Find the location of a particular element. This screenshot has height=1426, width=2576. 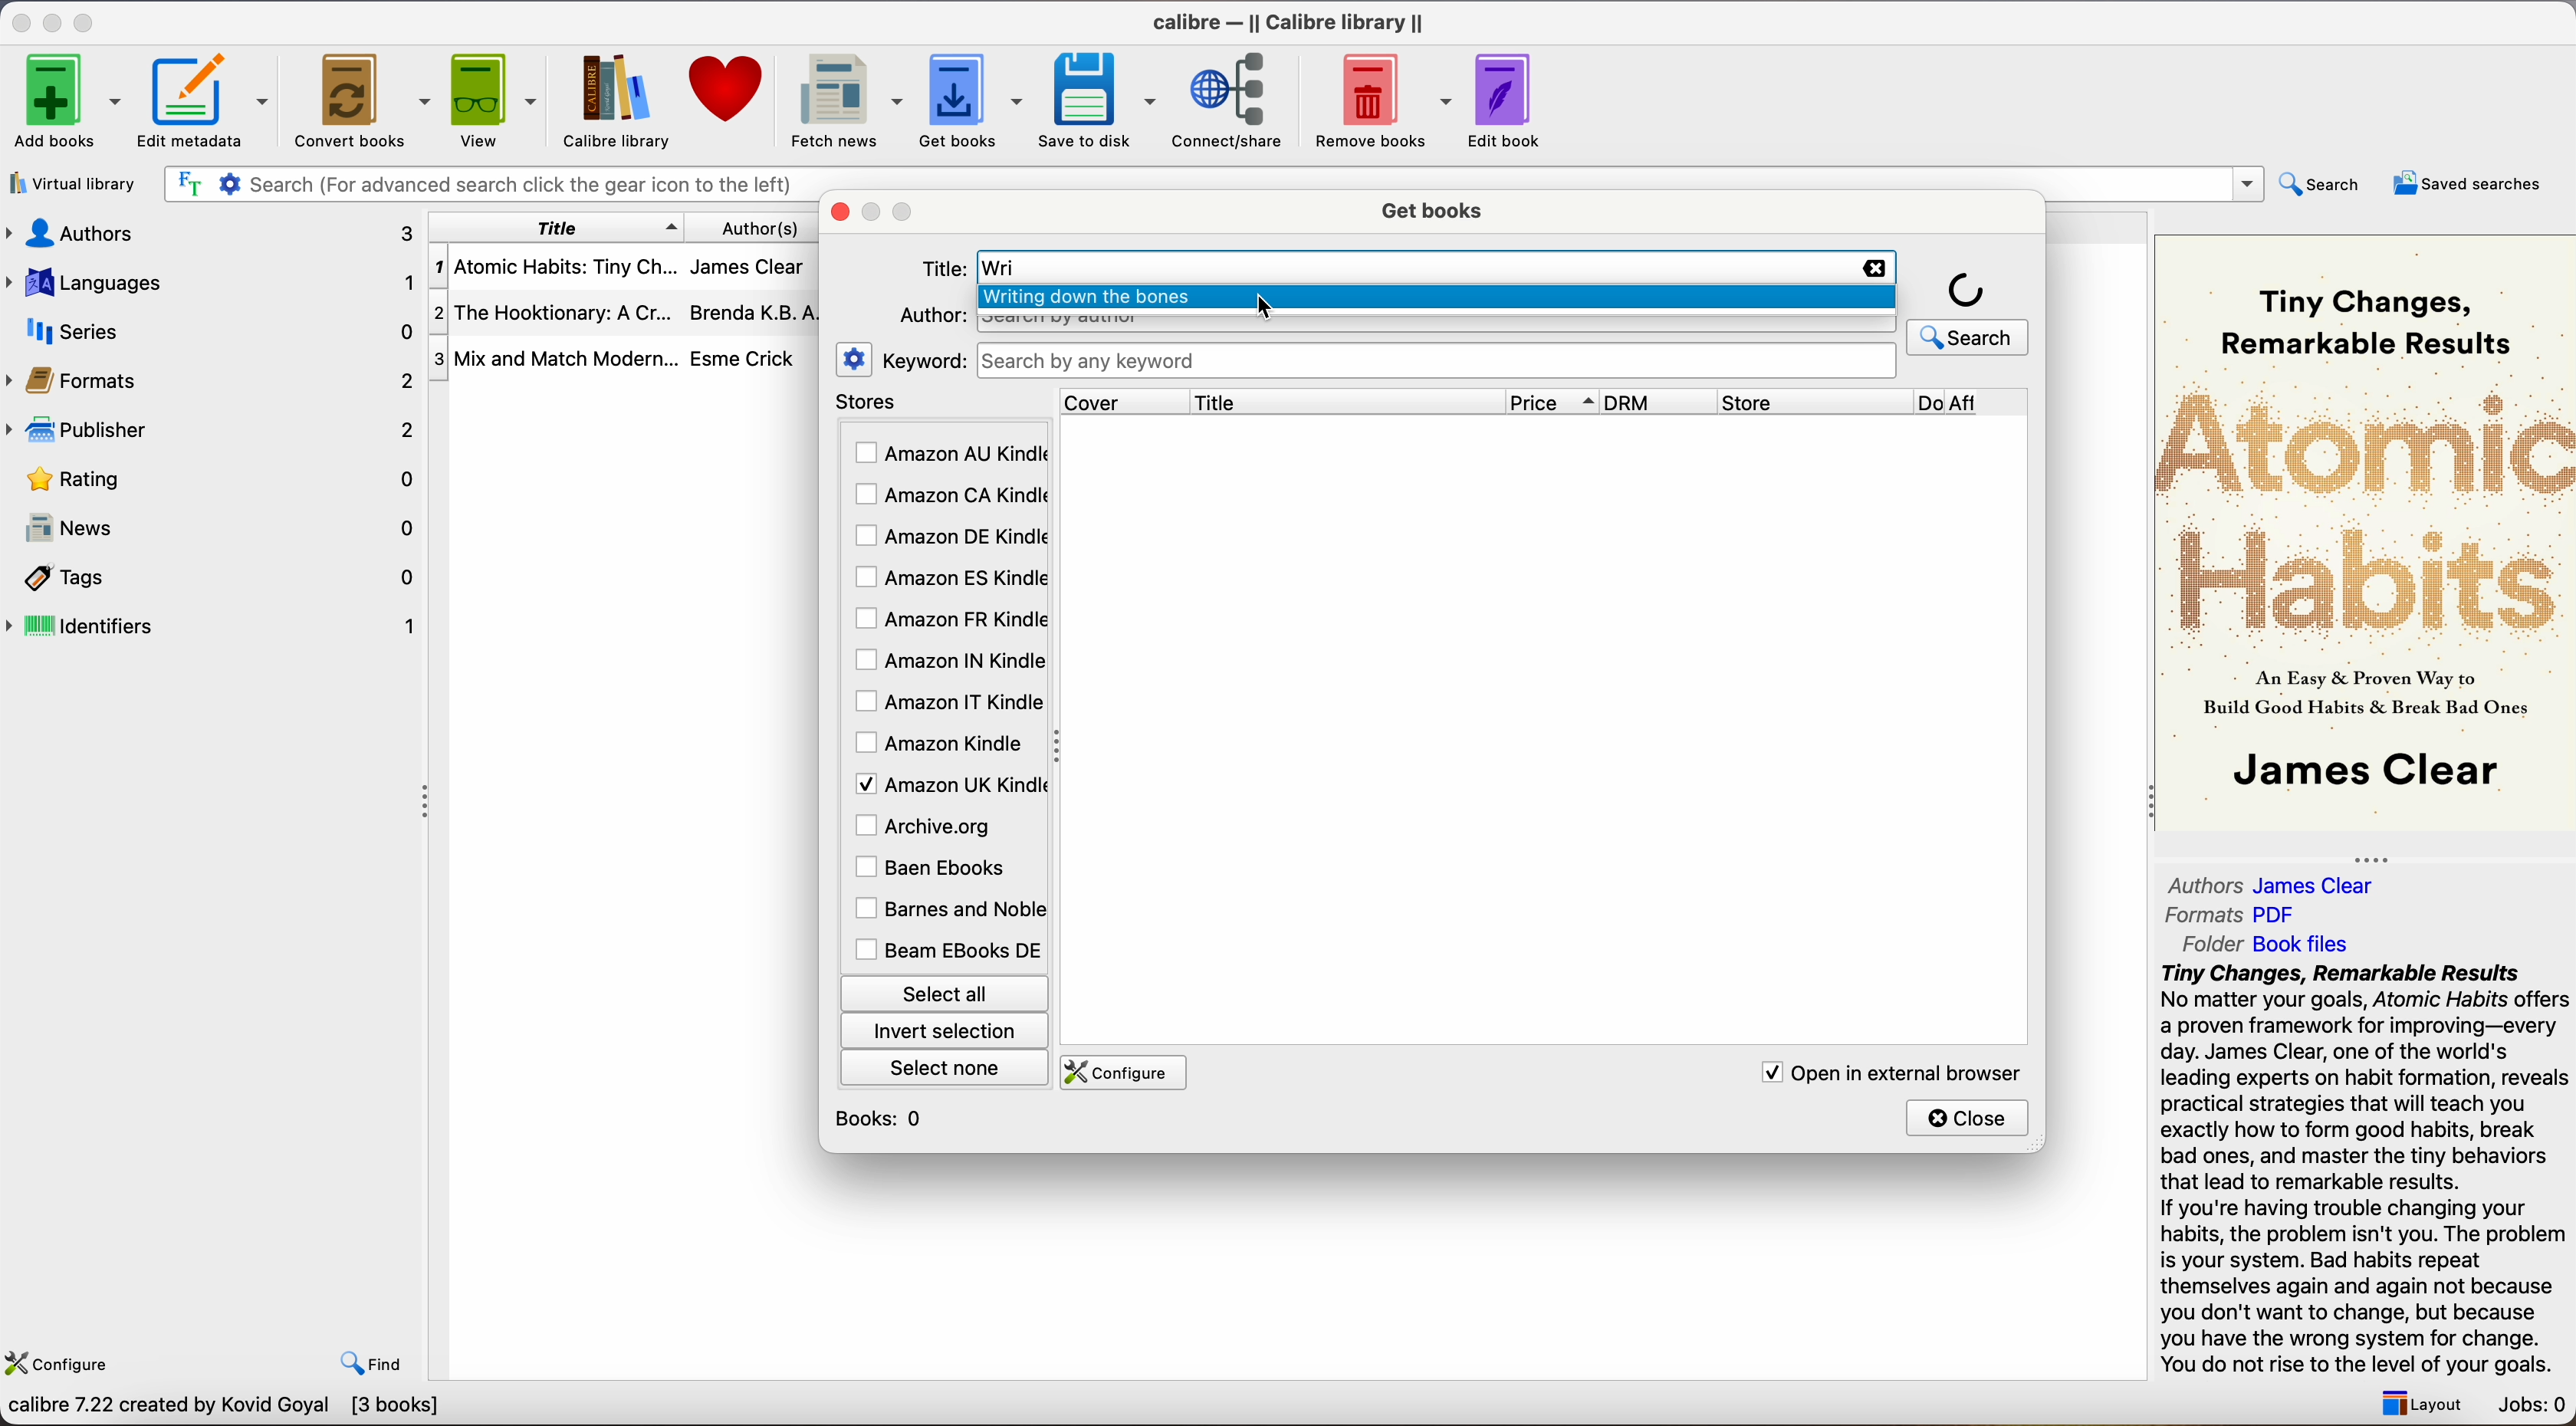

authors is located at coordinates (773, 227).